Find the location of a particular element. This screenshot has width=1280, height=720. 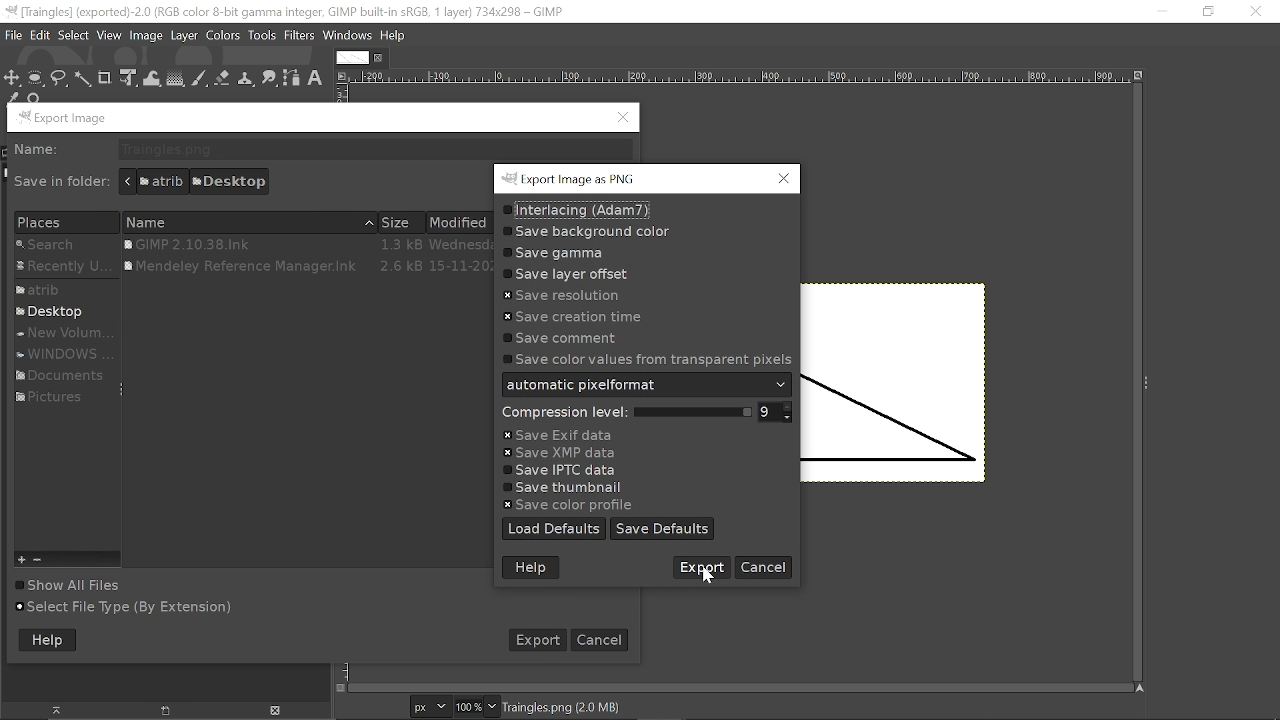

Windows is located at coordinates (348, 37).